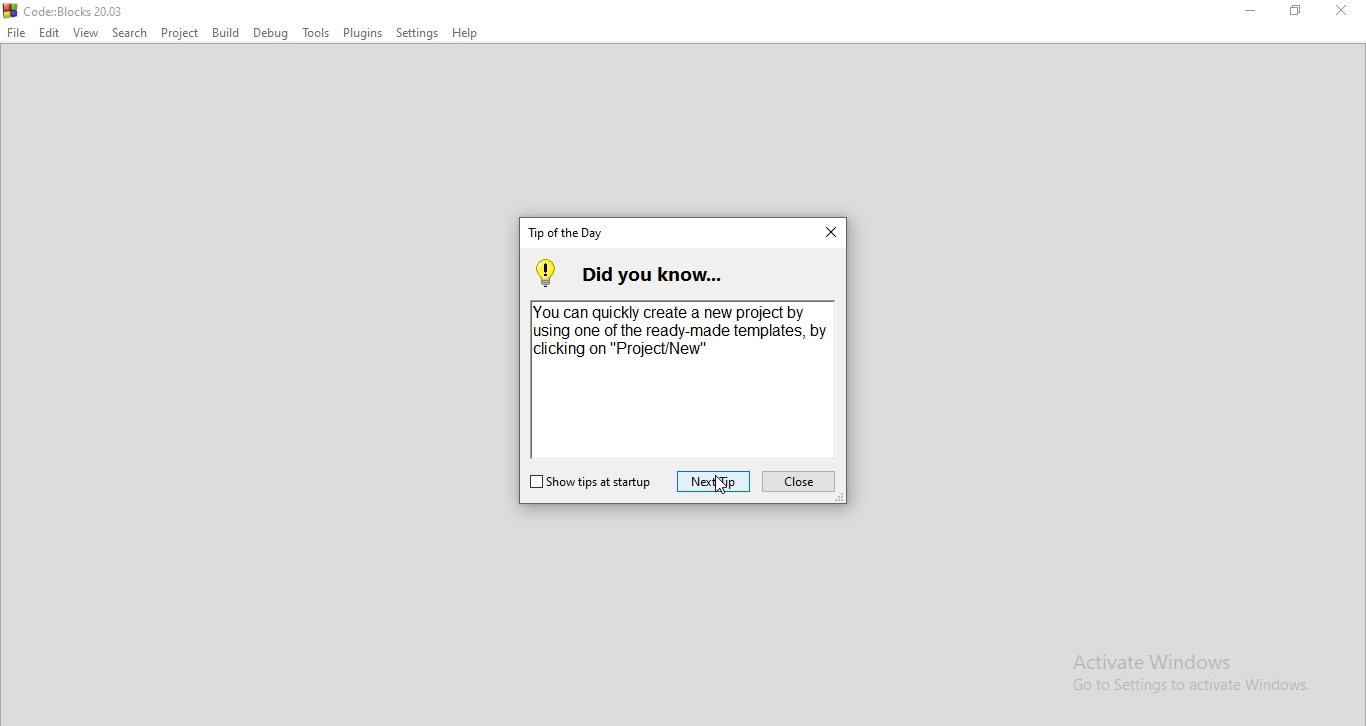 The image size is (1366, 726). I want to click on Tools , so click(314, 33).